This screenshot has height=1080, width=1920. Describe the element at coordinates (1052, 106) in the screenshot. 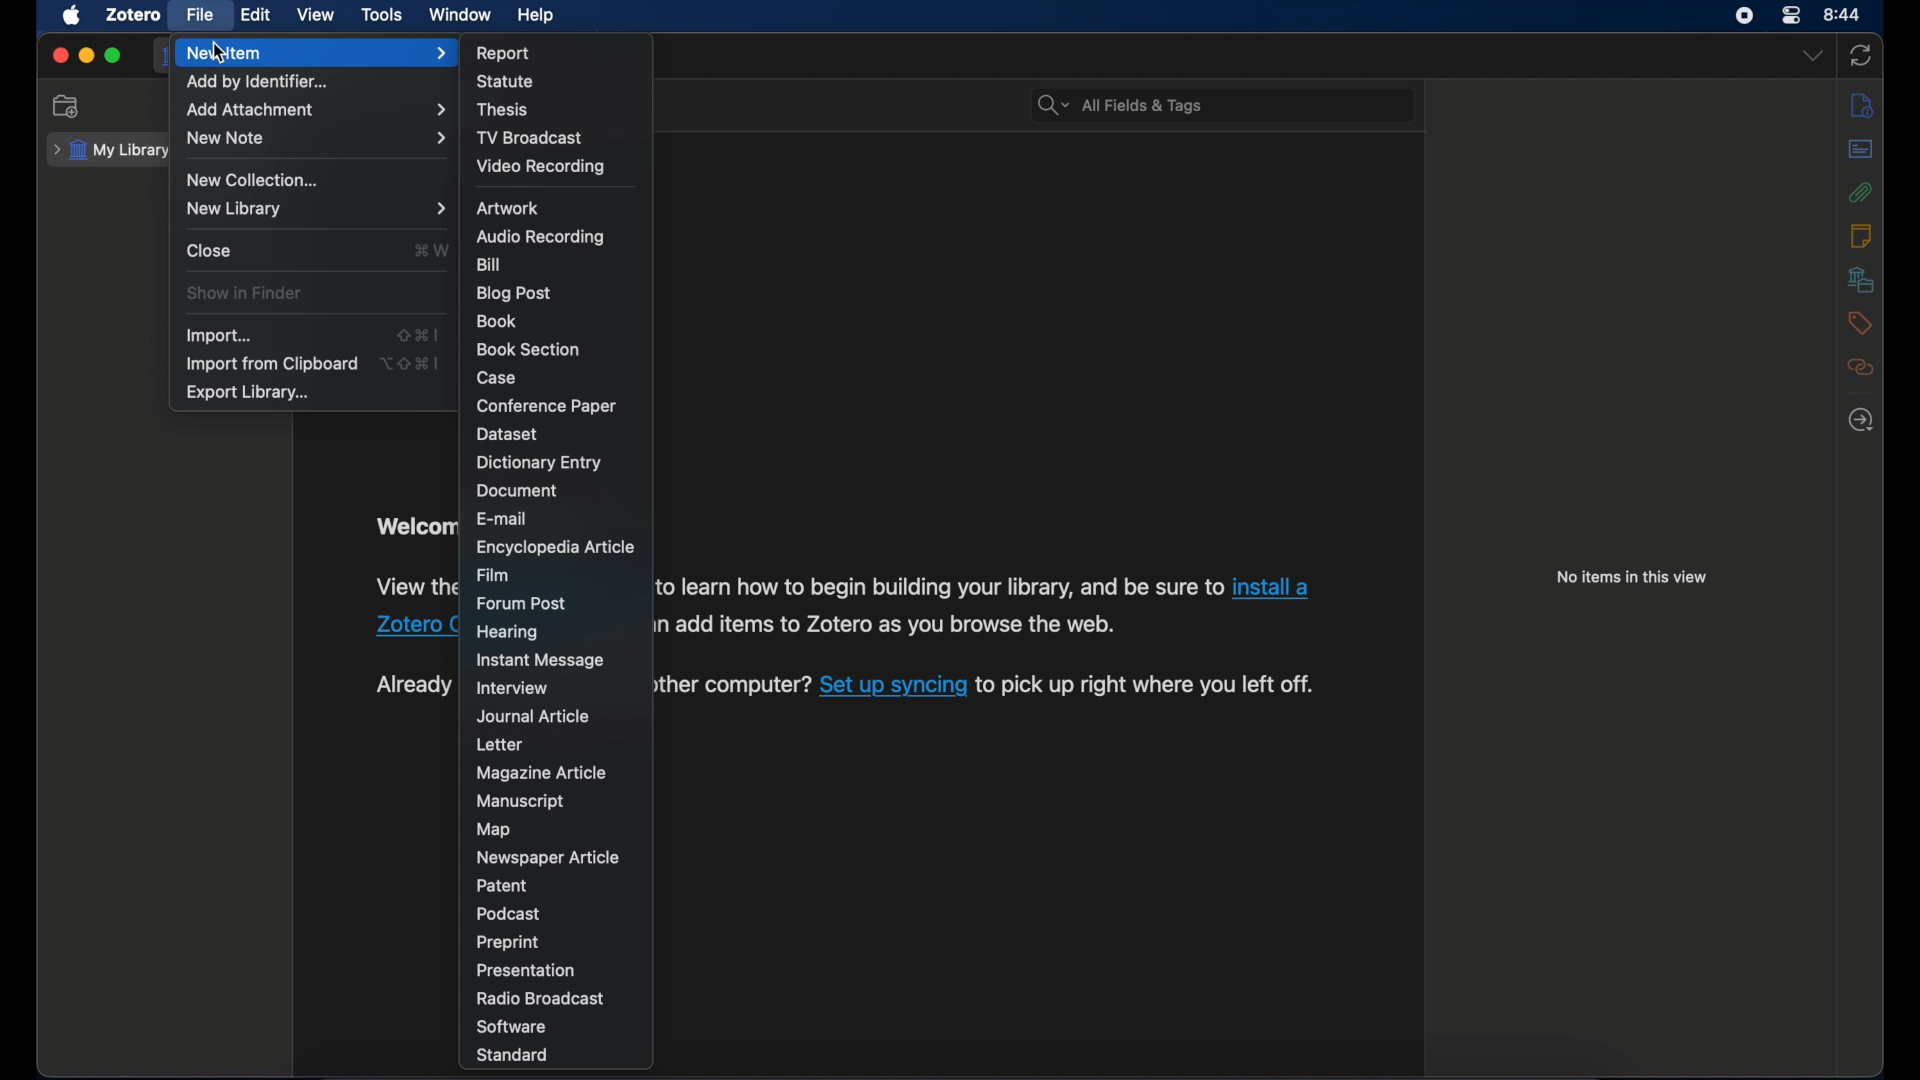

I see `search dropdown` at that location.